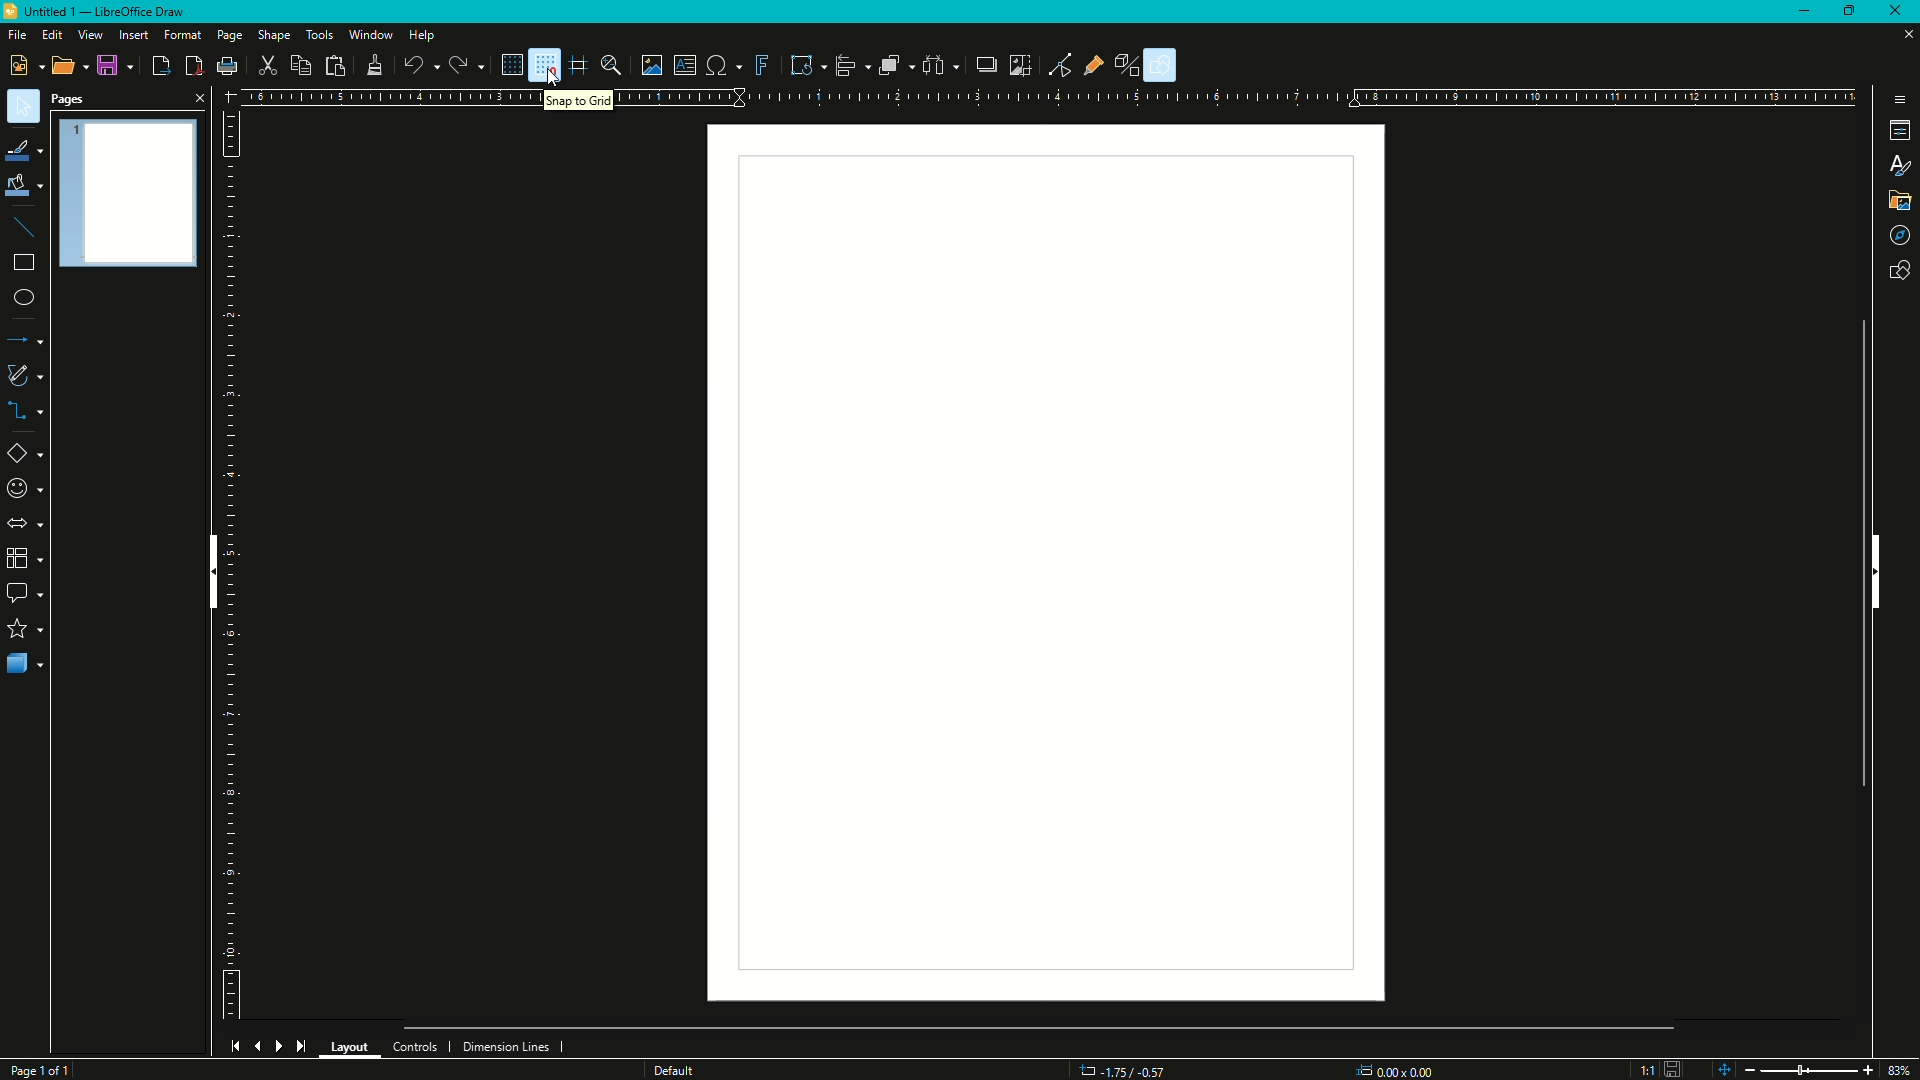 The height and width of the screenshot is (1080, 1920). I want to click on Close sheet, so click(1900, 39).